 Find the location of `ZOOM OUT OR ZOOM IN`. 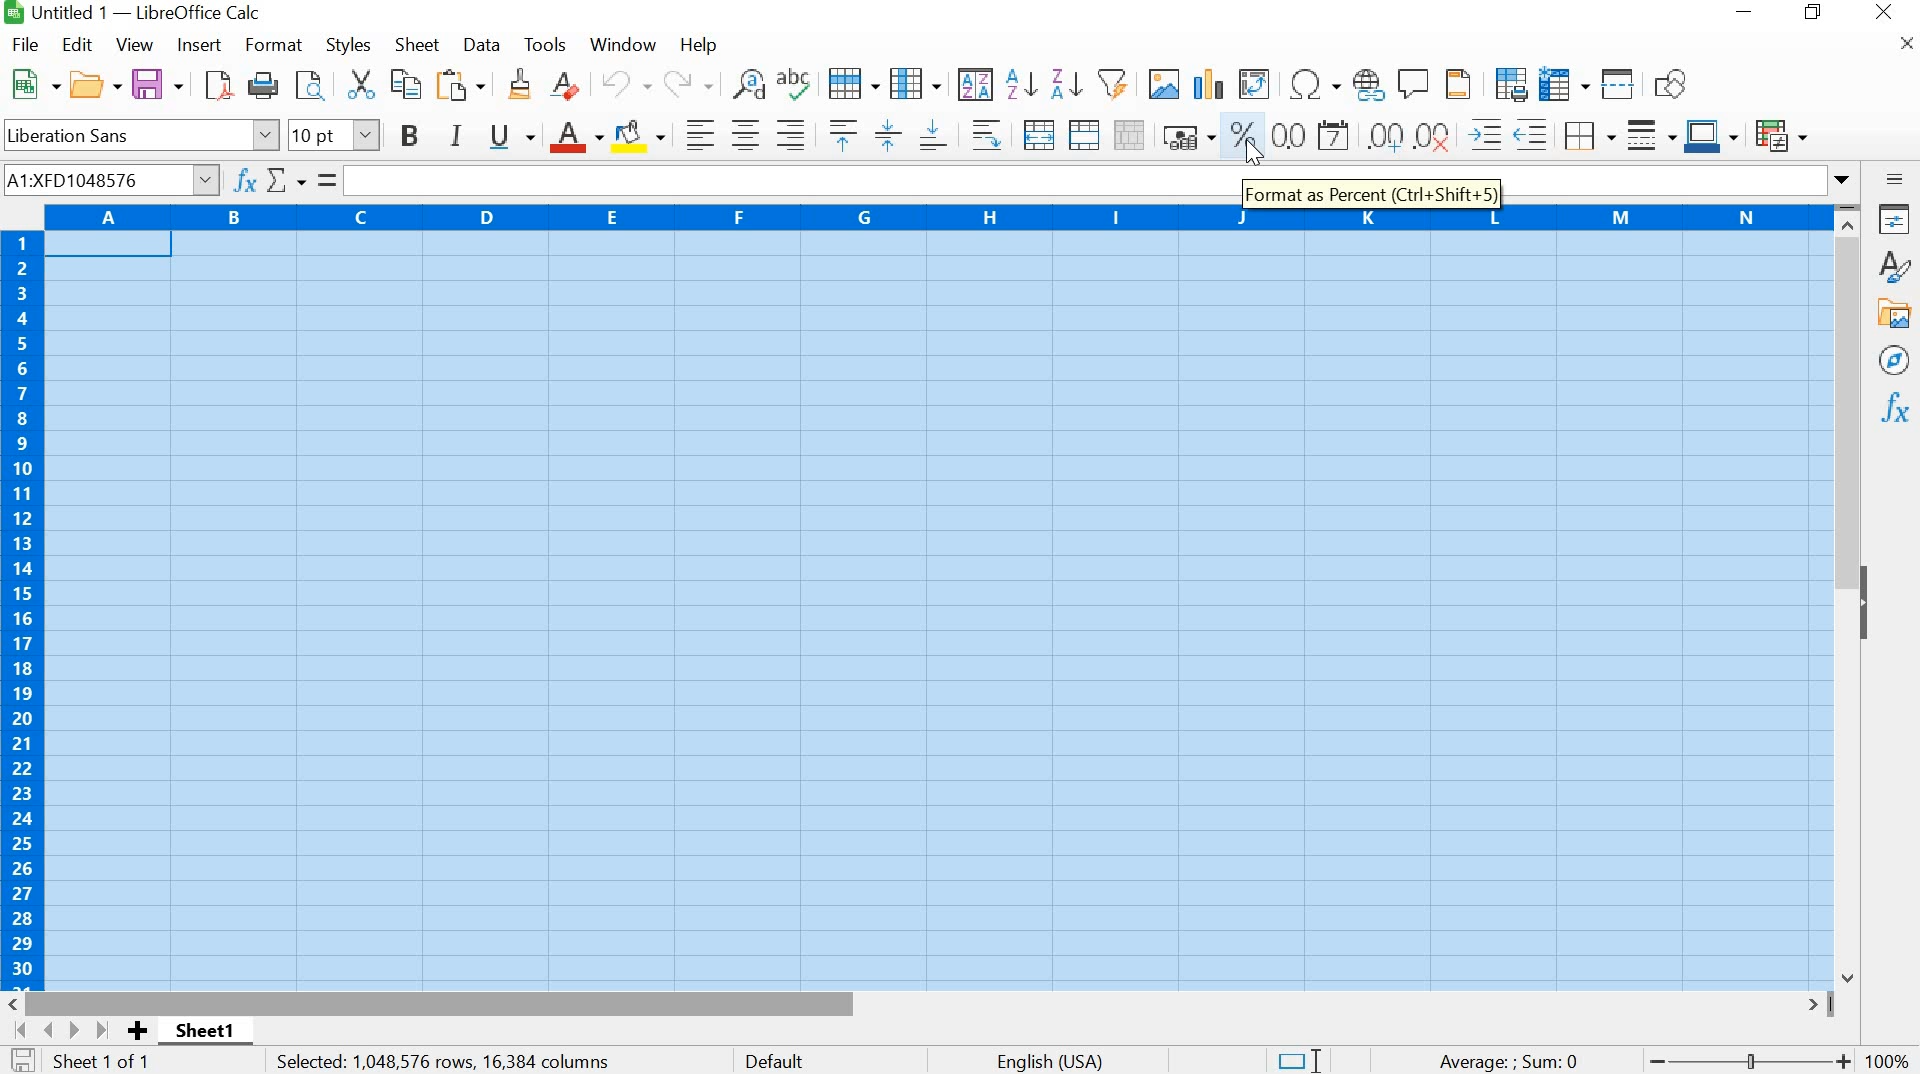

ZOOM OUT OR ZOOM IN is located at coordinates (1753, 1059).